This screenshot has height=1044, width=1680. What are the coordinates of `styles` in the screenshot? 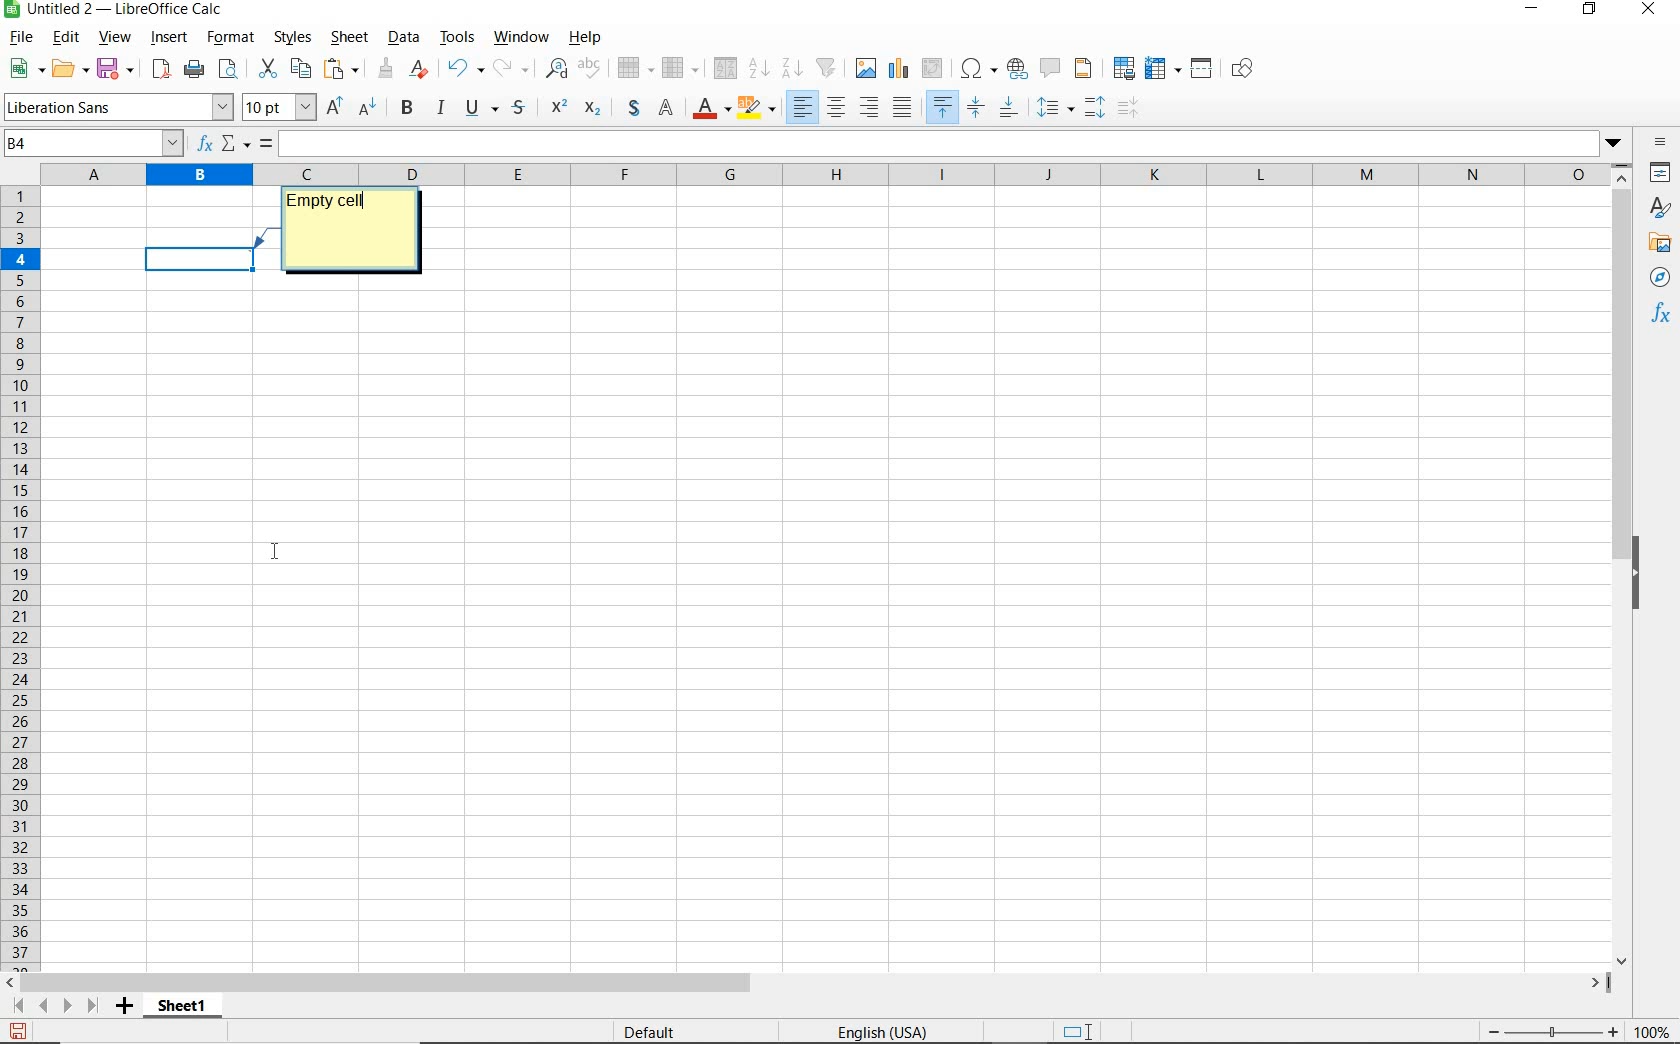 It's located at (1660, 204).